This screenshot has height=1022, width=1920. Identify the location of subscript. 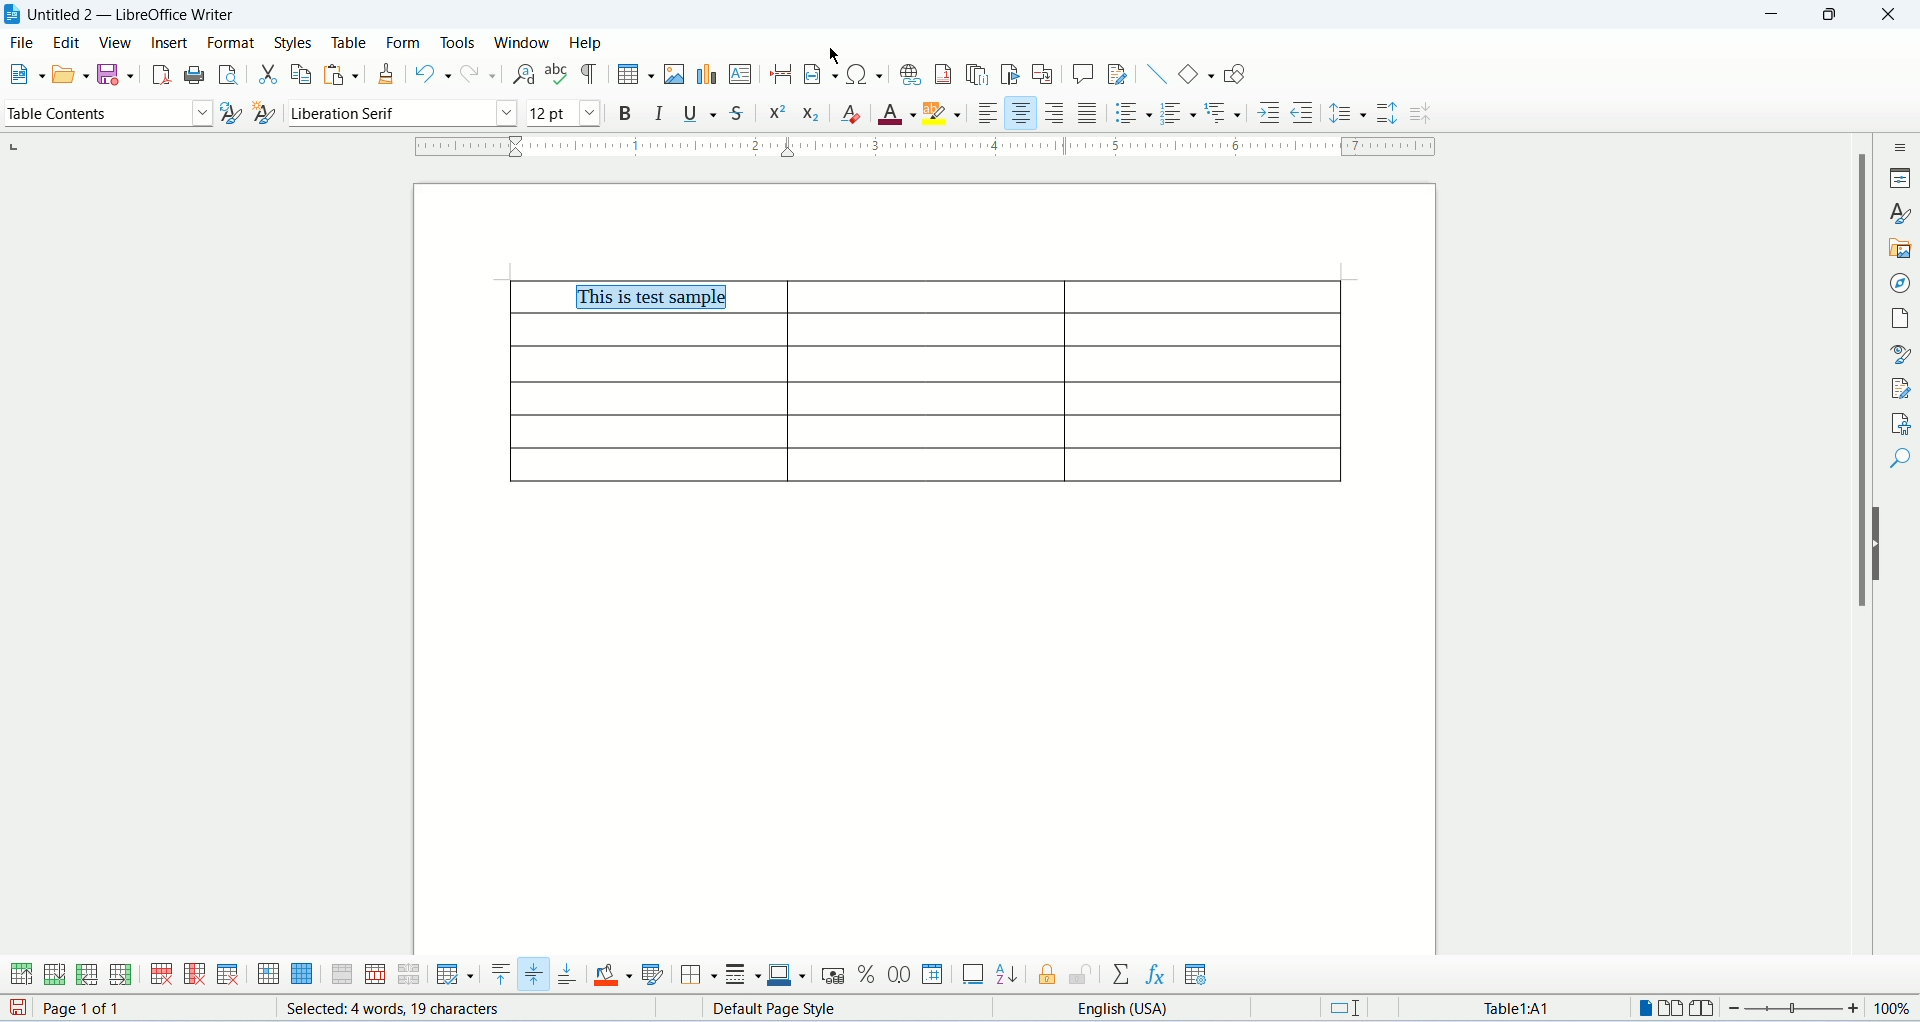
(808, 116).